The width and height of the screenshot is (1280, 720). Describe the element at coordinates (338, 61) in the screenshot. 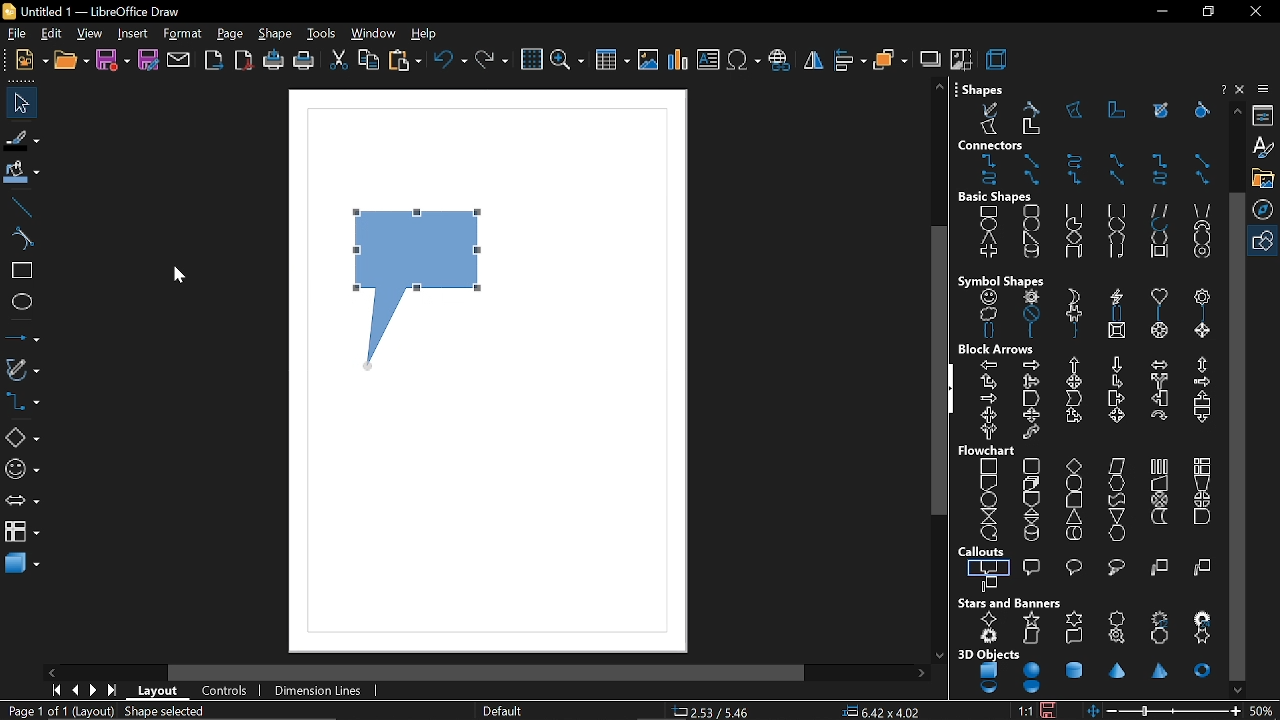

I see `cut` at that location.